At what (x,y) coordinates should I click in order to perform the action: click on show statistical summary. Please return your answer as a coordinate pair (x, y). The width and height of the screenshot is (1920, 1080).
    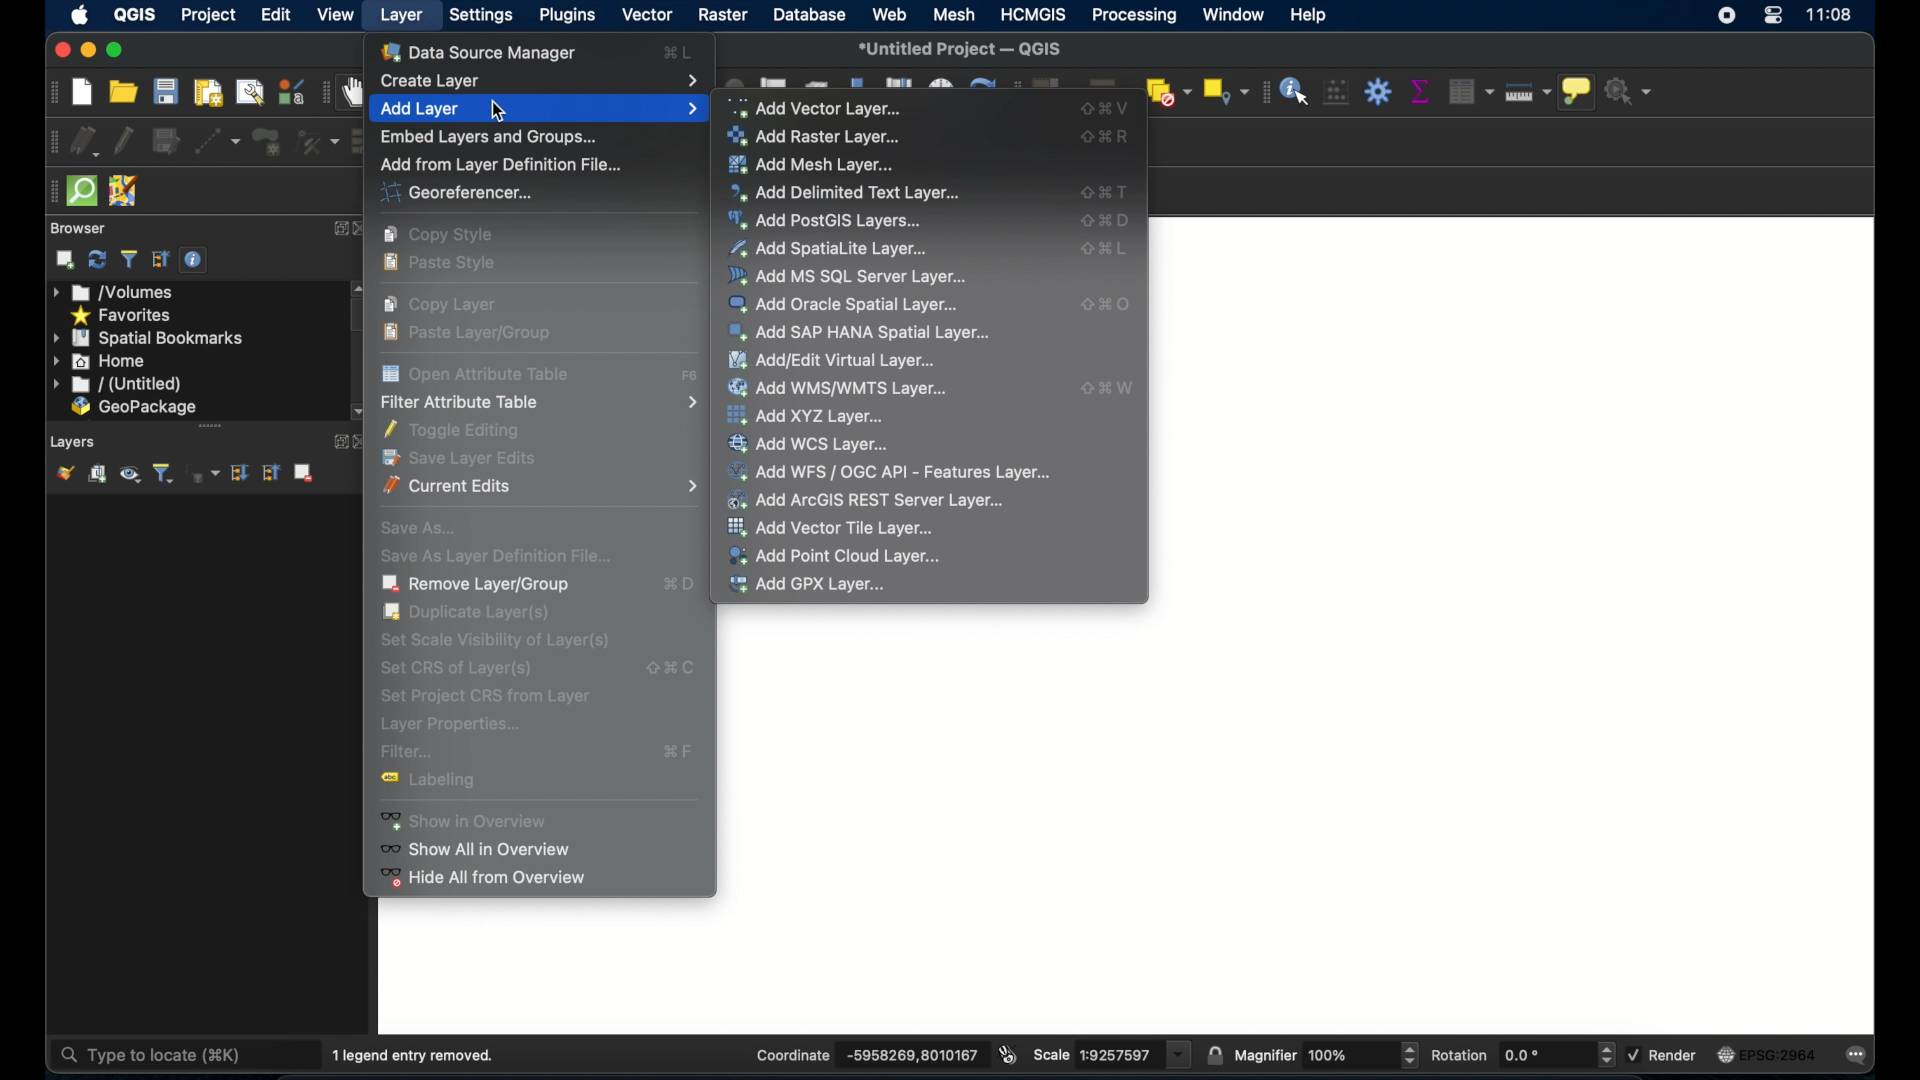
    Looking at the image, I should click on (1419, 91).